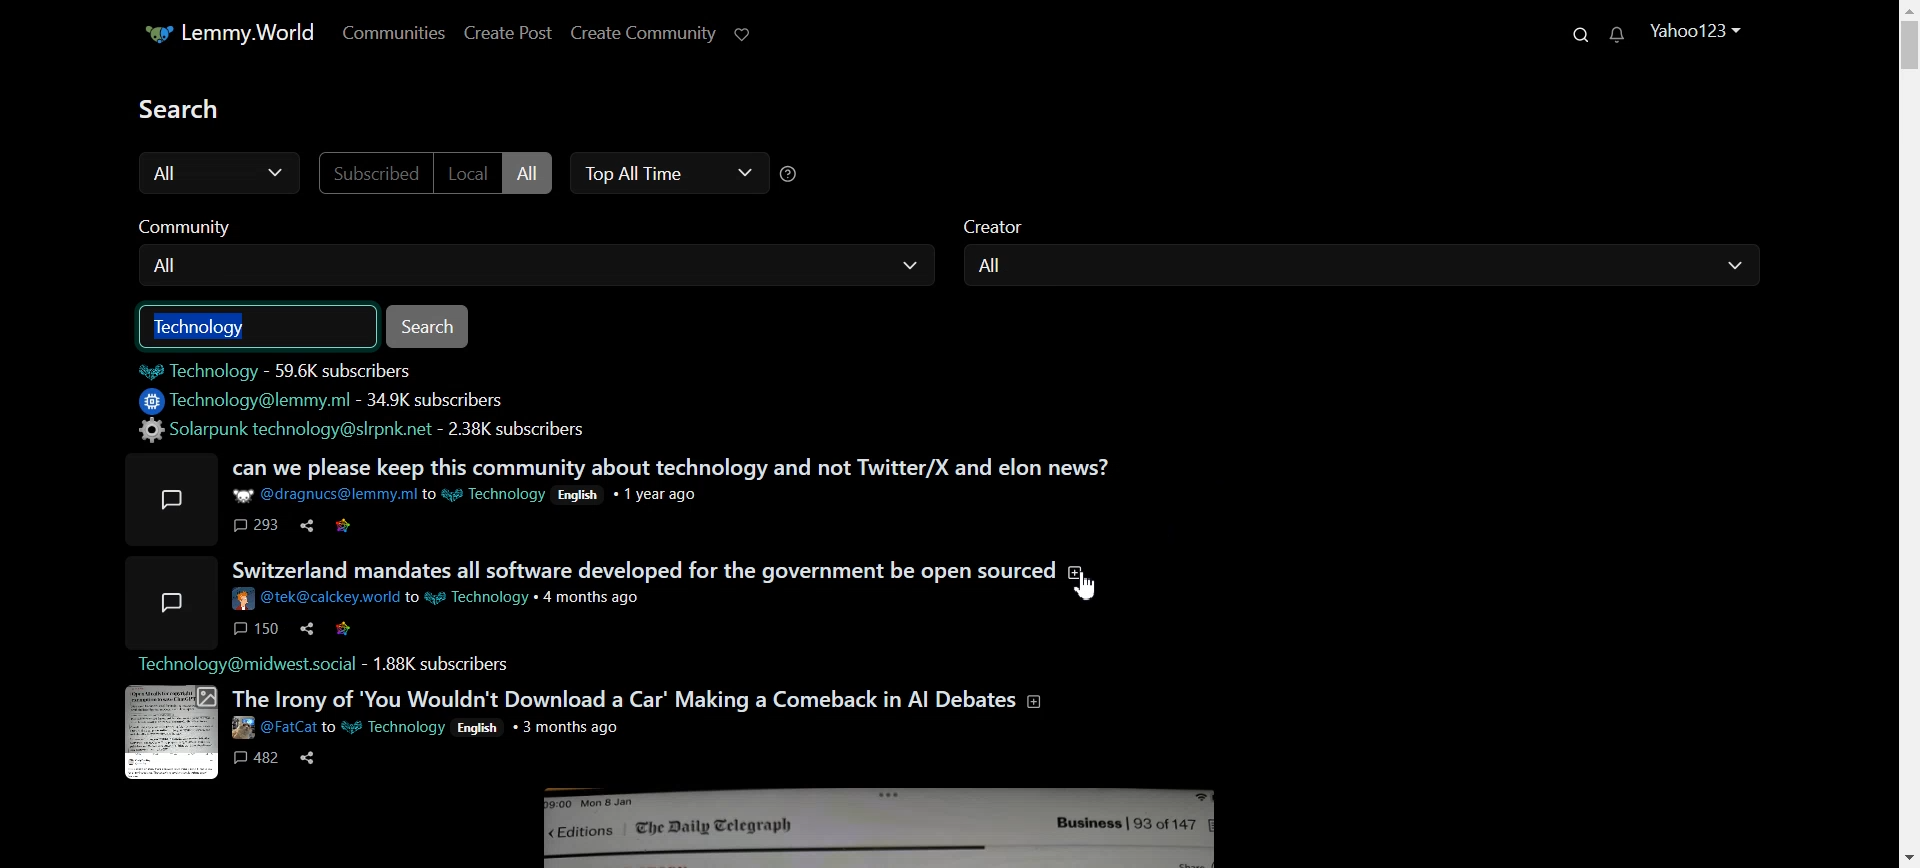 The height and width of the screenshot is (868, 1920). I want to click on Search, so click(439, 326).